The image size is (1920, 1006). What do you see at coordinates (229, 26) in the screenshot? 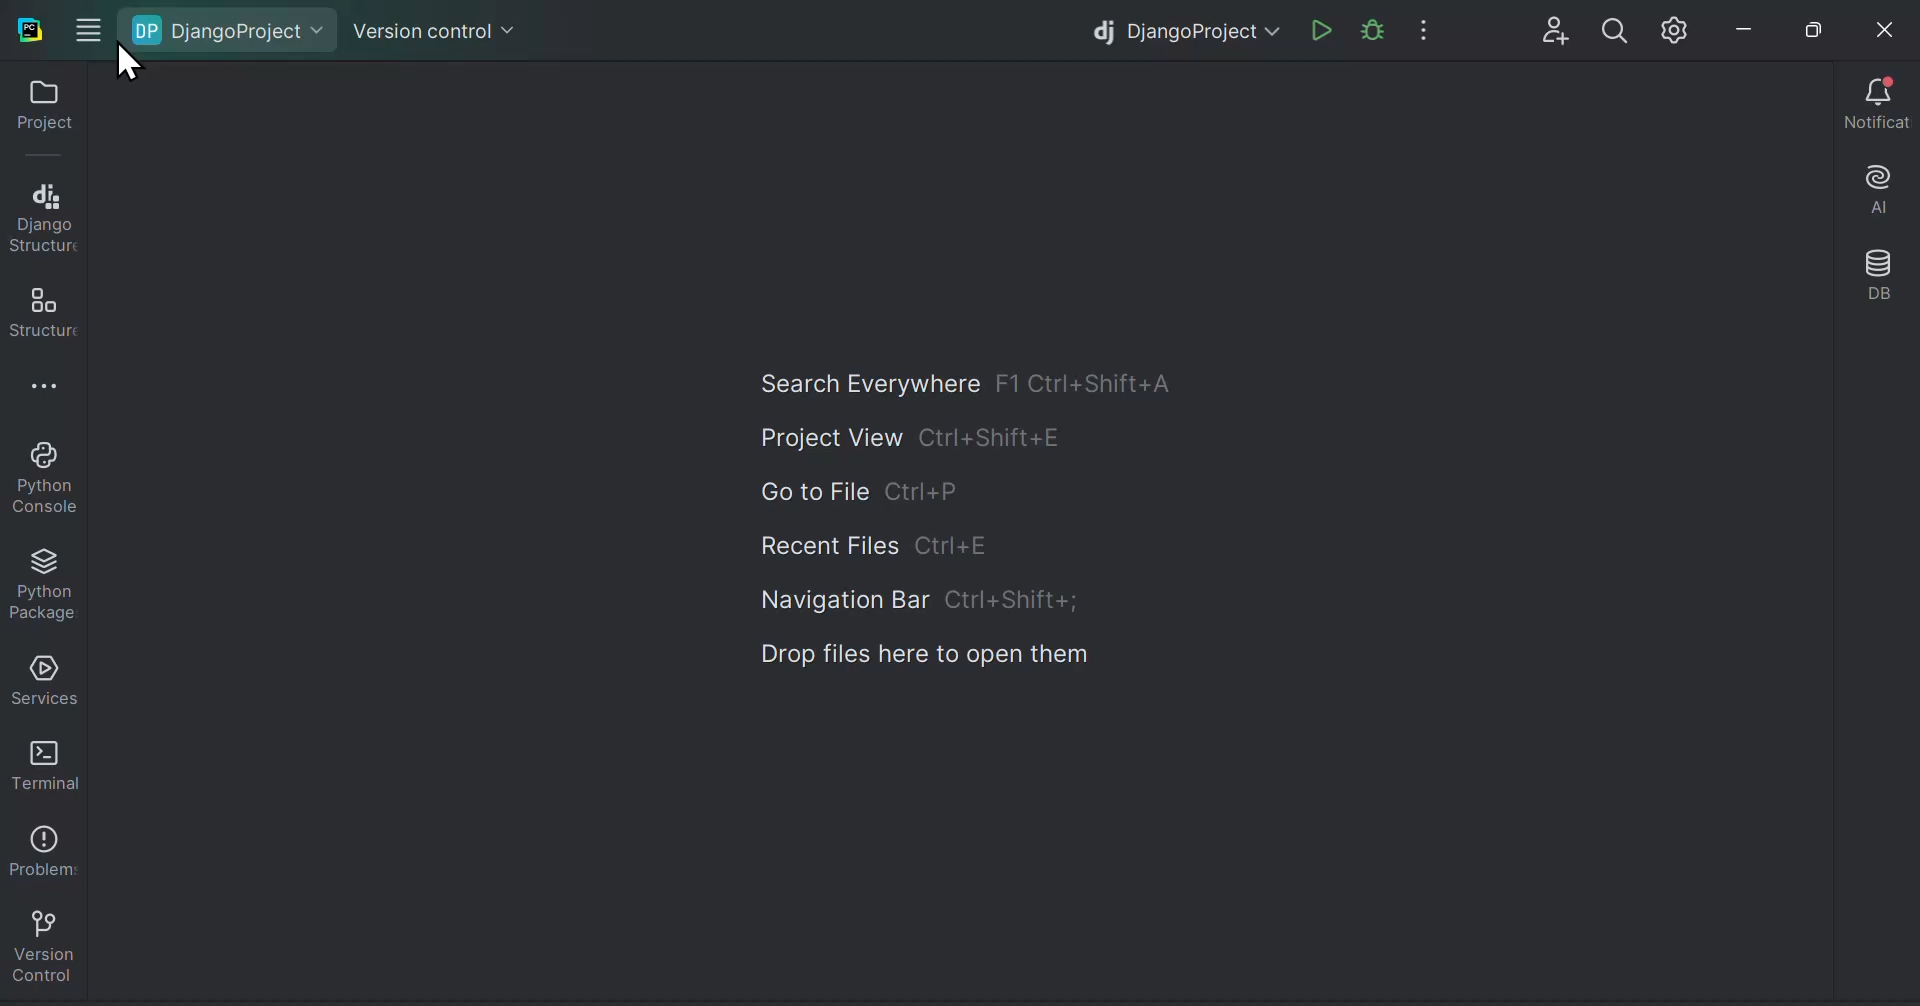
I see `Django project` at bounding box center [229, 26].